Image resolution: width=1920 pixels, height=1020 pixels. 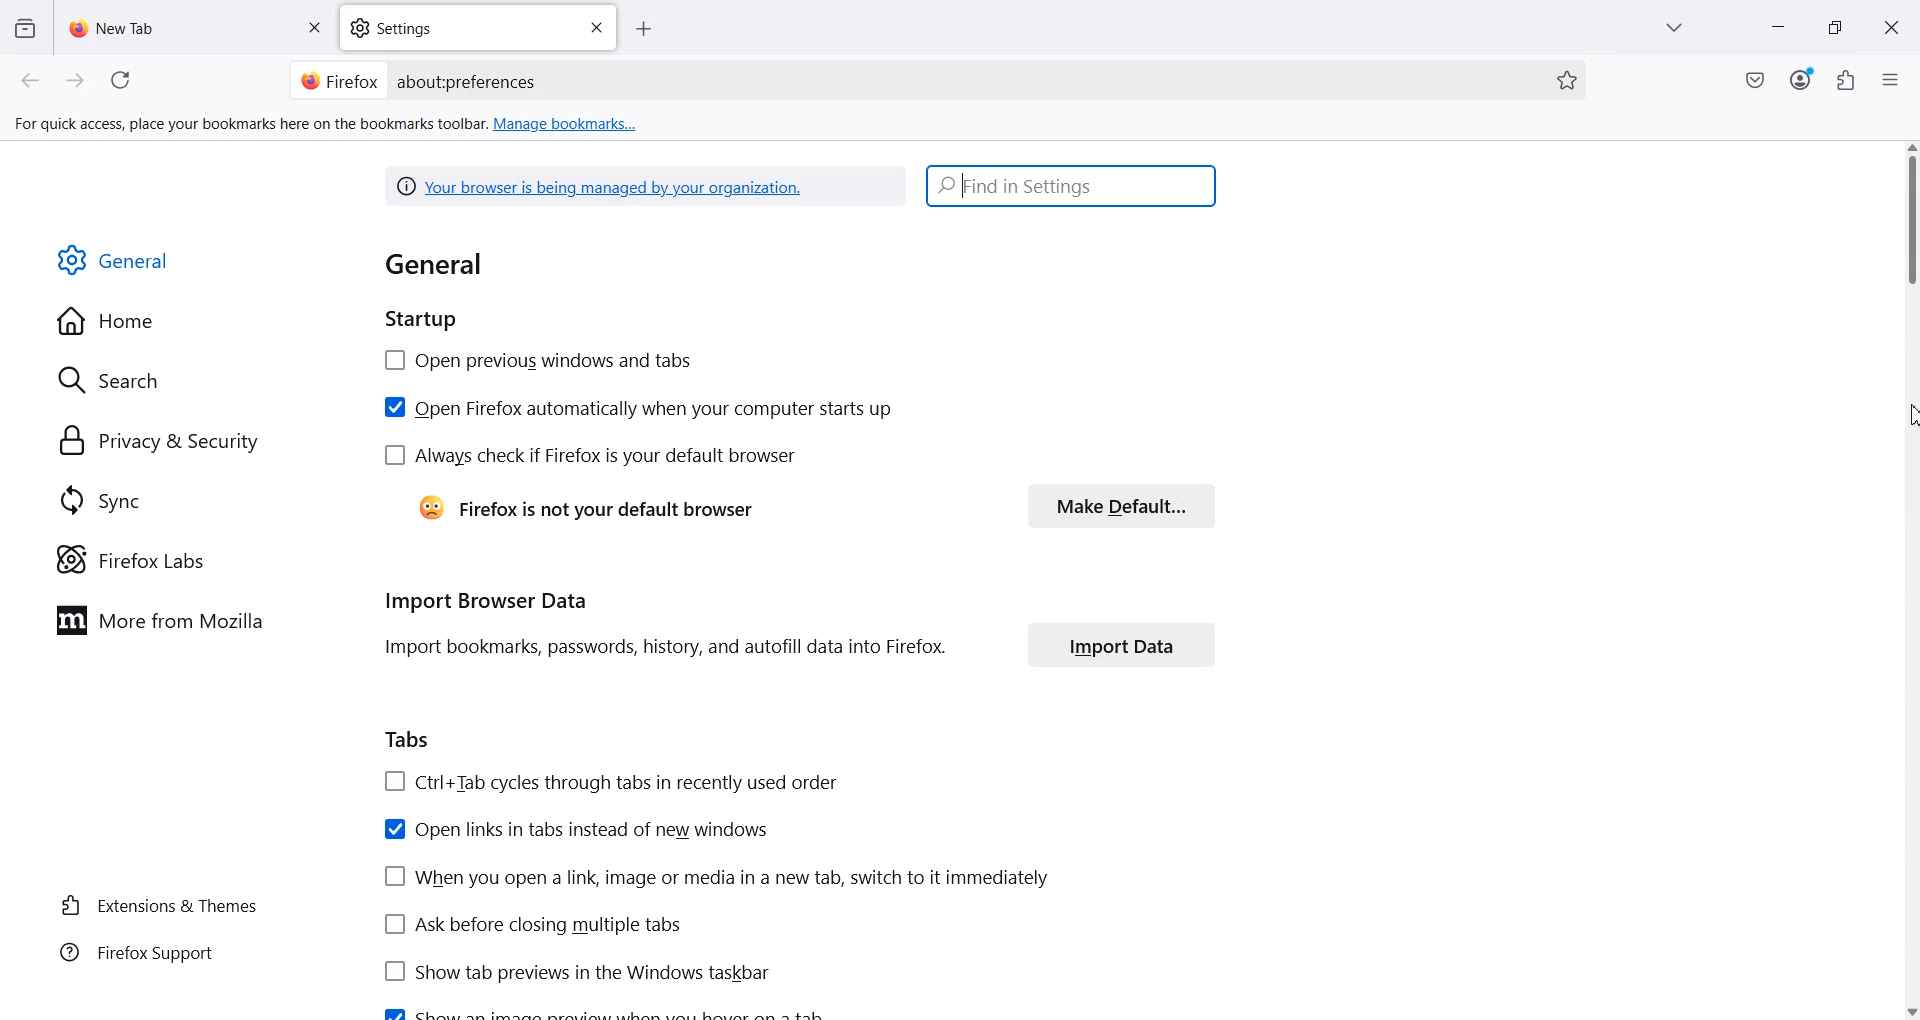 What do you see at coordinates (159, 622) in the screenshot?
I see `jm] More from Mozilla` at bounding box center [159, 622].